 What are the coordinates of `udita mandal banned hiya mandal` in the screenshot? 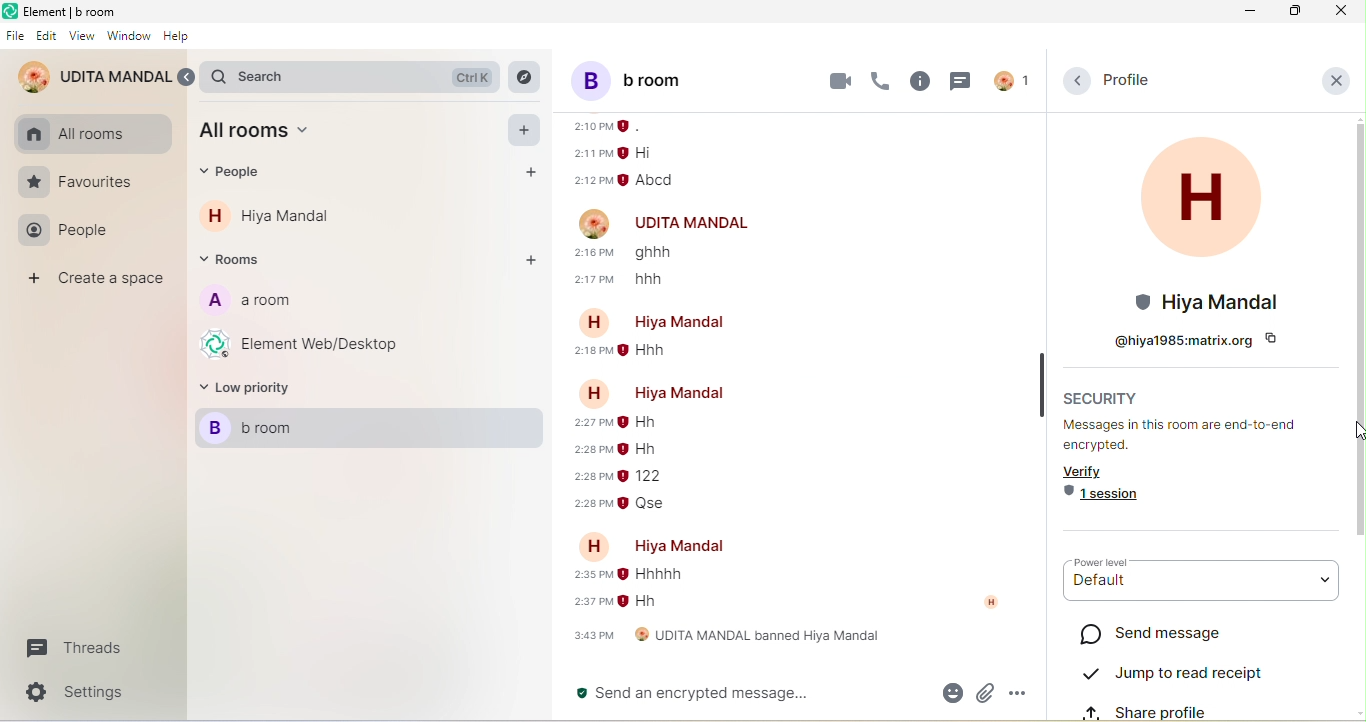 It's located at (725, 639).